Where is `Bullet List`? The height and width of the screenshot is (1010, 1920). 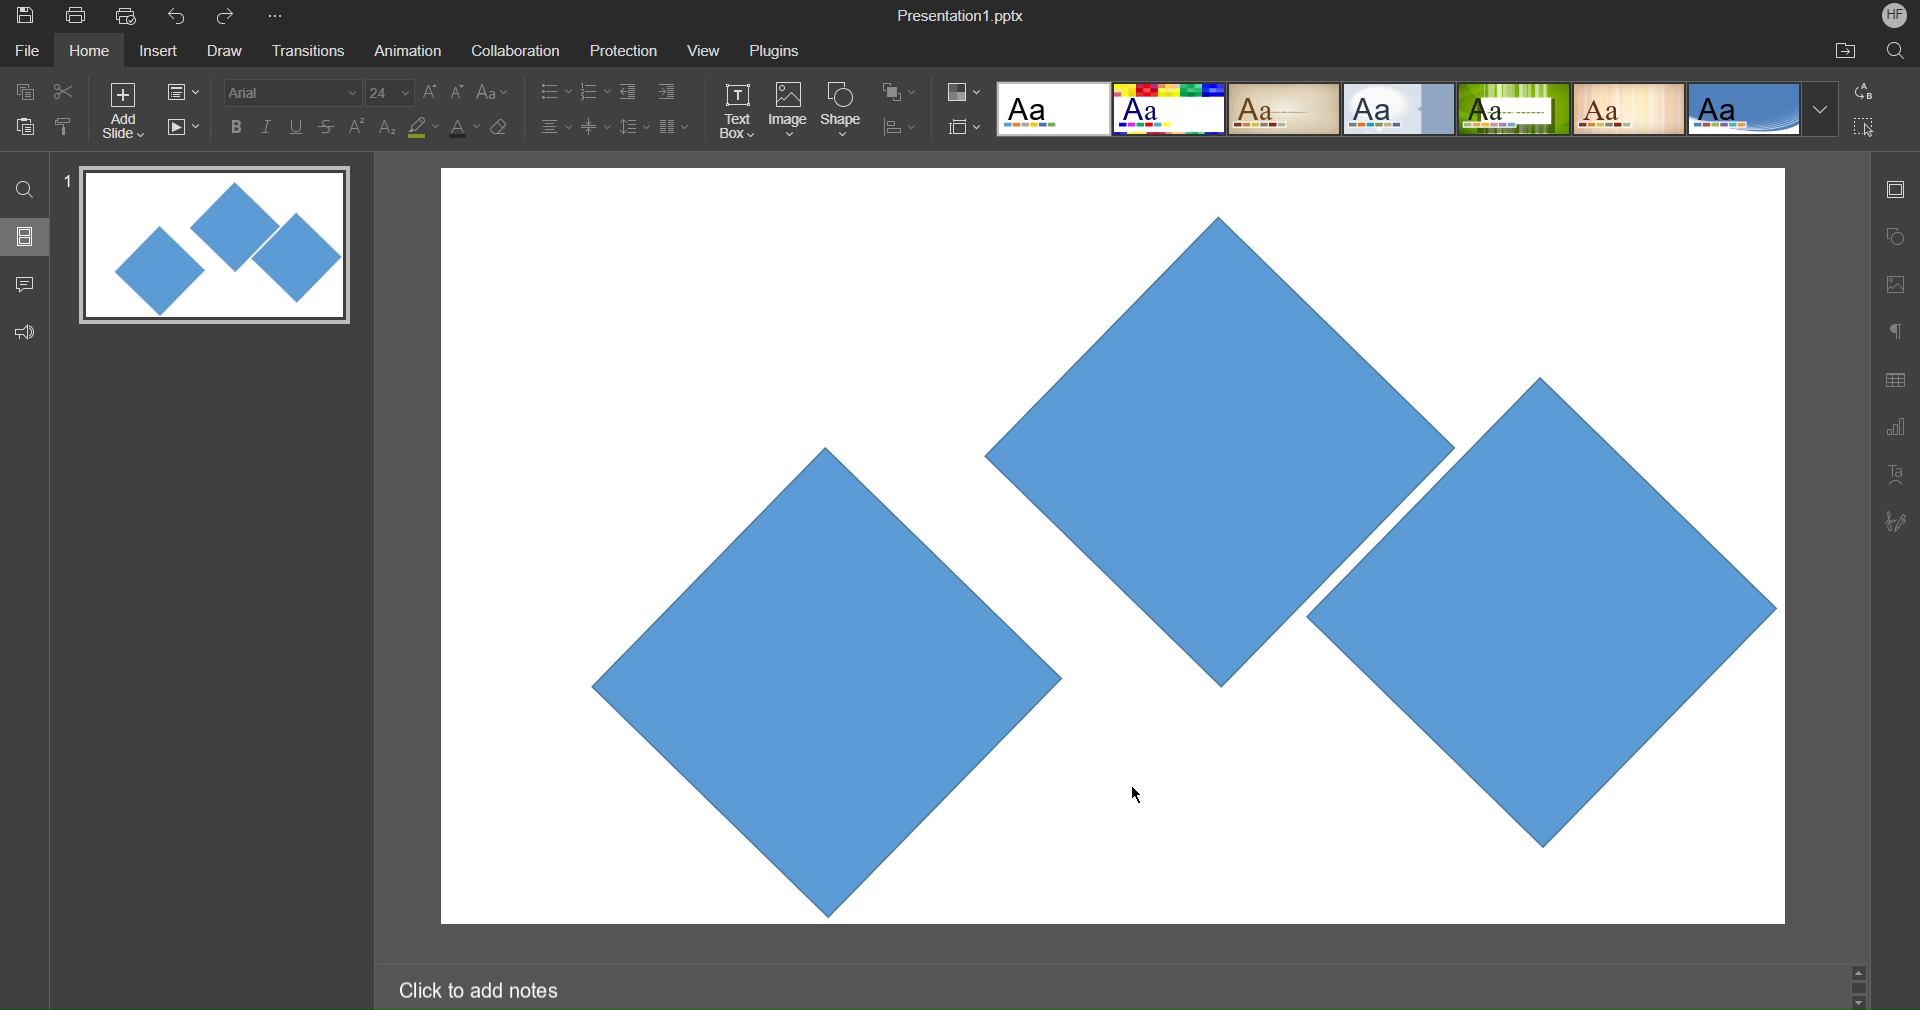 Bullet List is located at coordinates (554, 93).